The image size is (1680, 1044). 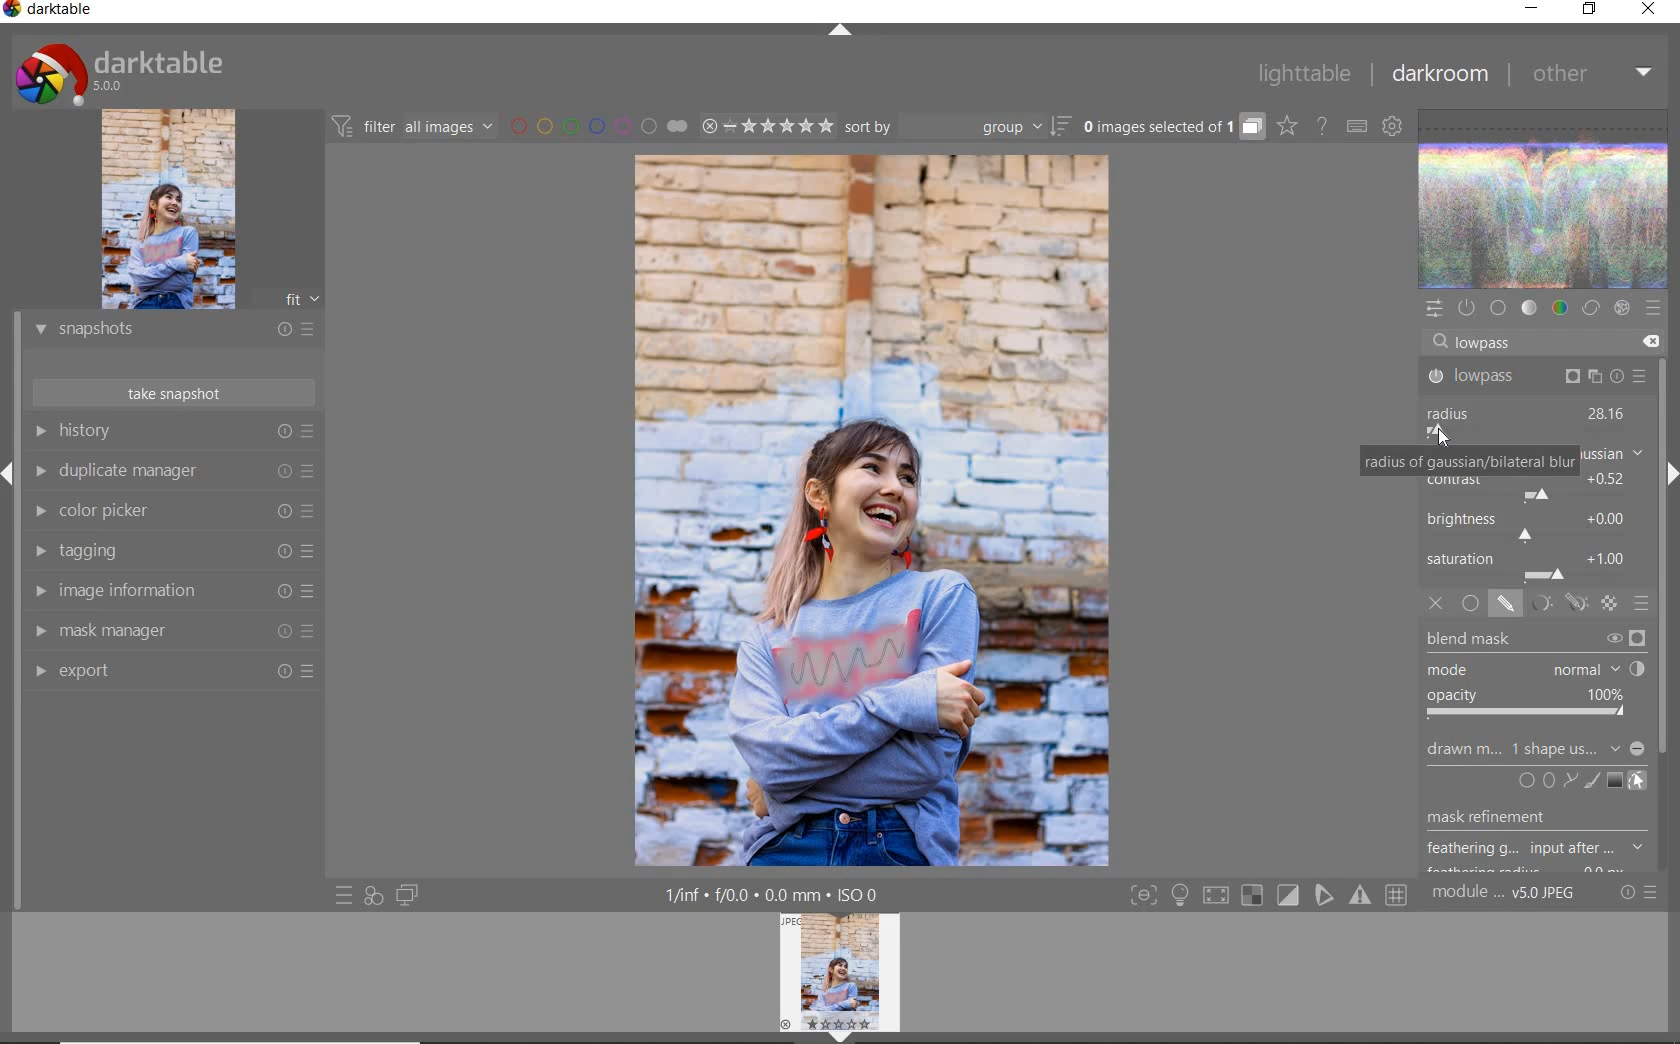 I want to click on base, so click(x=1498, y=308).